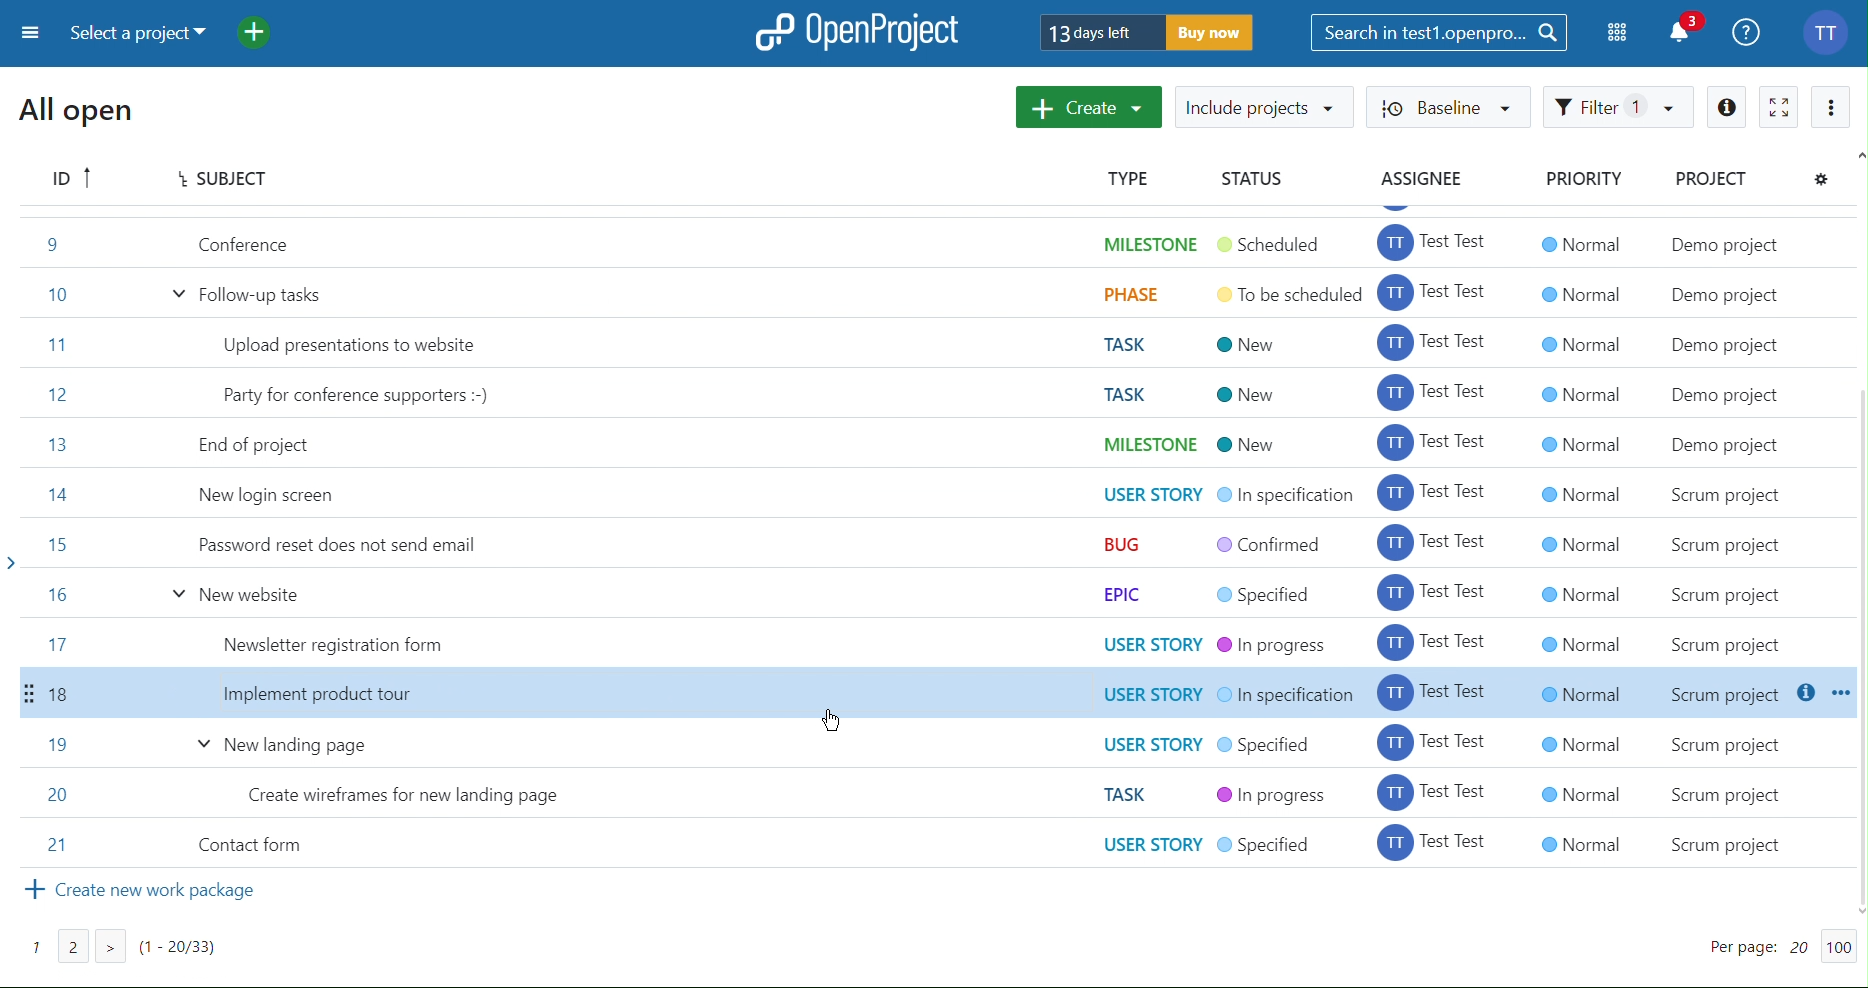 The image size is (1868, 988). What do you see at coordinates (1829, 30) in the screenshot?
I see `Account` at bounding box center [1829, 30].